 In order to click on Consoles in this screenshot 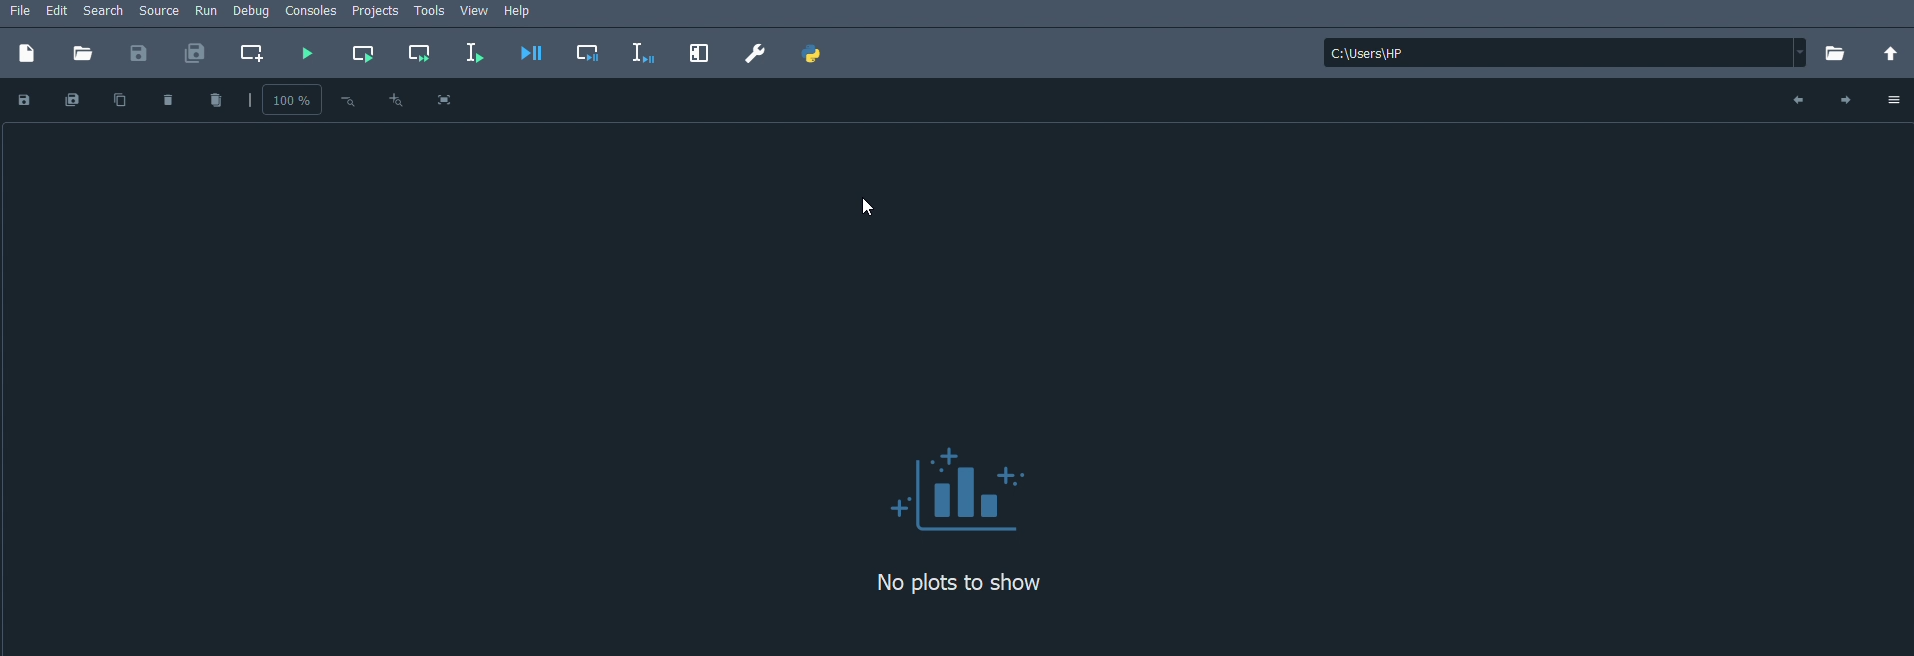, I will do `click(313, 13)`.